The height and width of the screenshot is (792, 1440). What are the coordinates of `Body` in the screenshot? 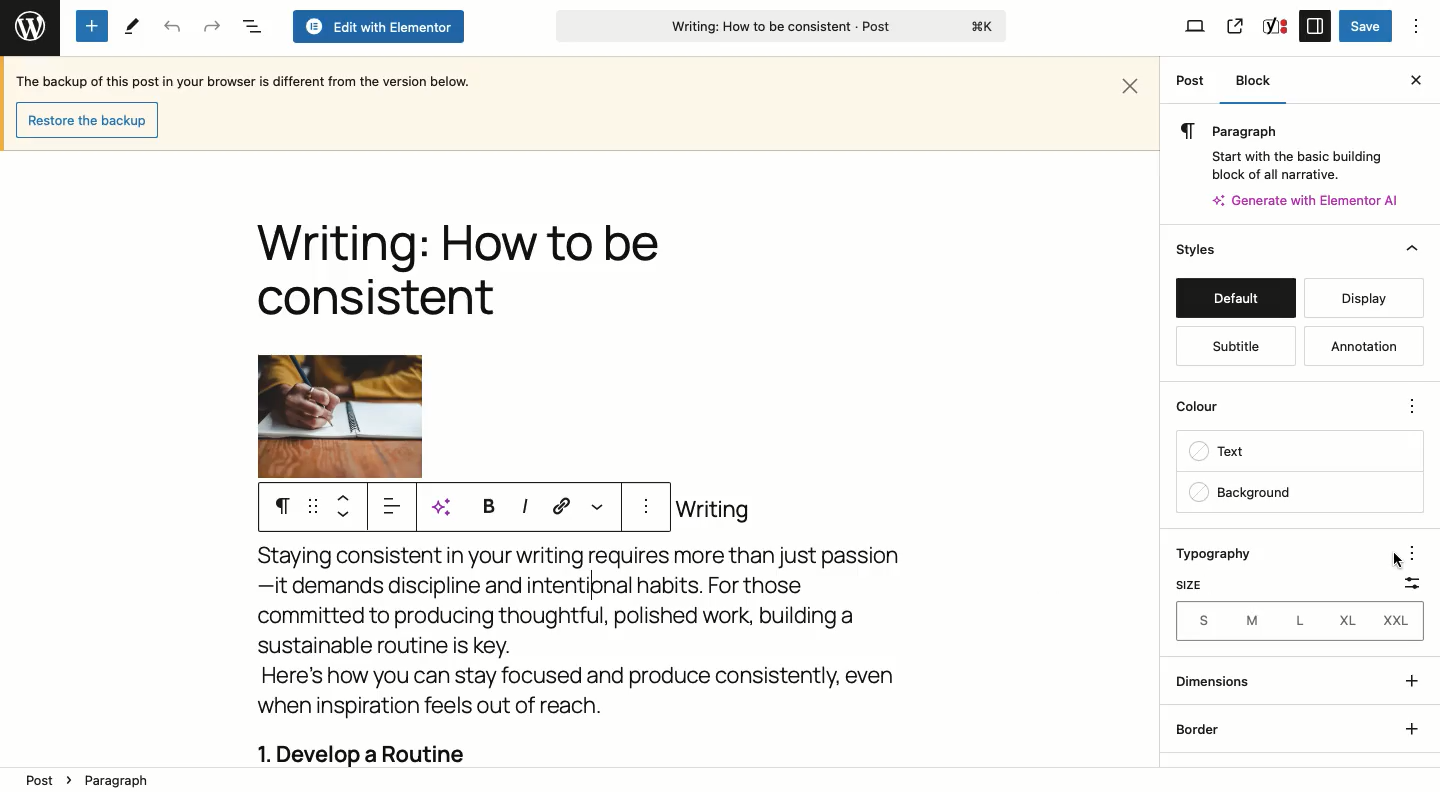 It's located at (617, 632).